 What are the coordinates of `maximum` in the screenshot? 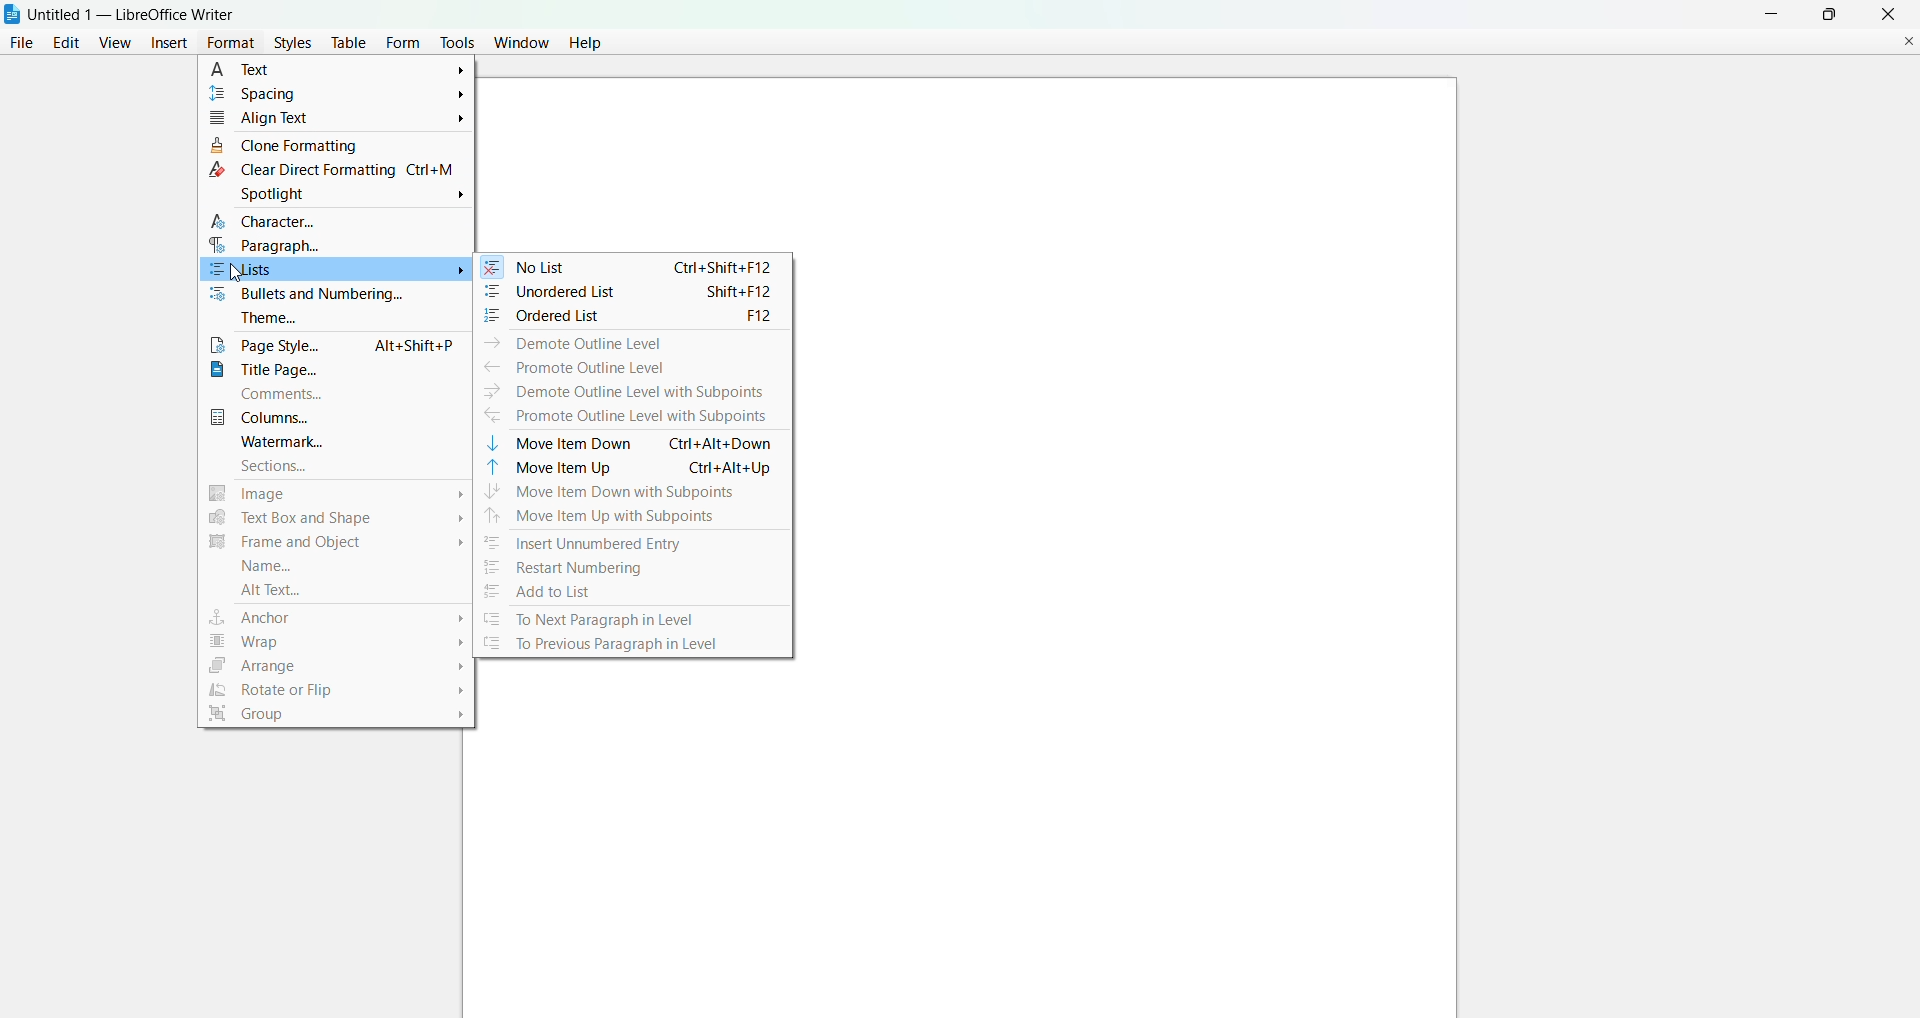 It's located at (1830, 13).